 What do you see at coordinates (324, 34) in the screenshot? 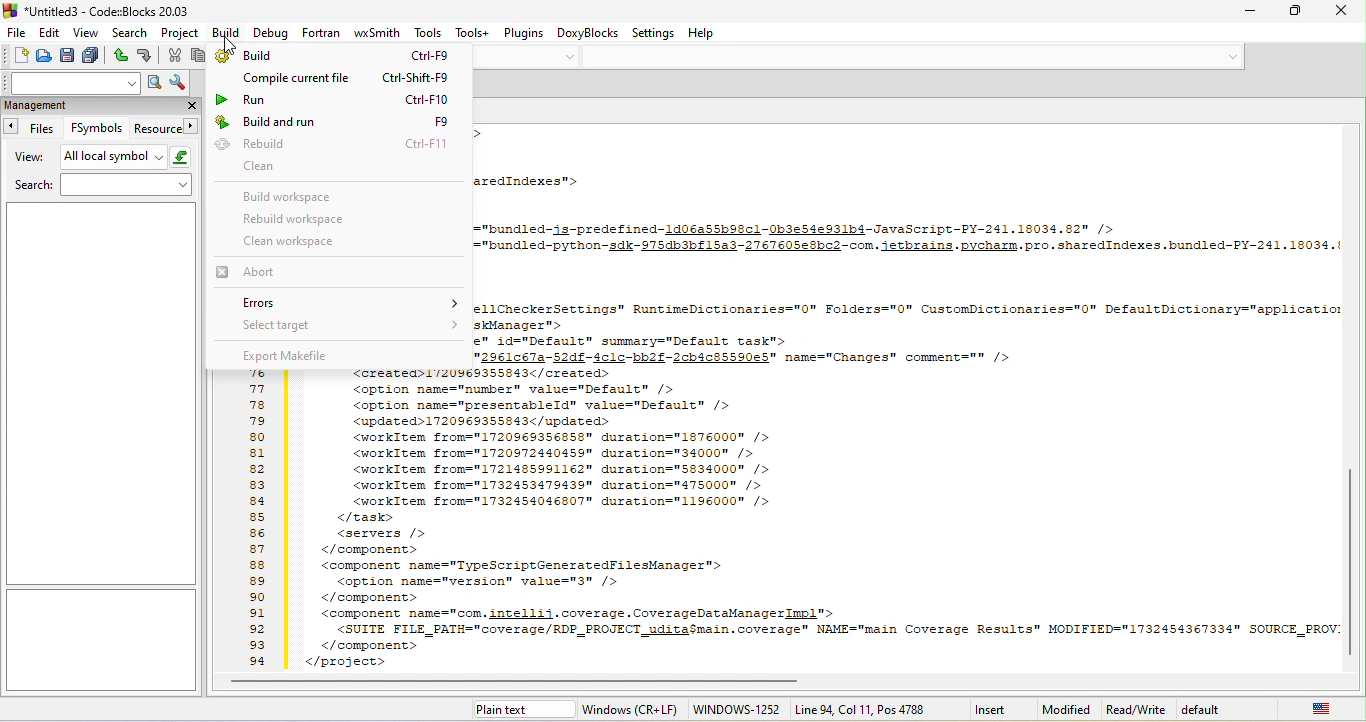
I see `fortran` at bounding box center [324, 34].